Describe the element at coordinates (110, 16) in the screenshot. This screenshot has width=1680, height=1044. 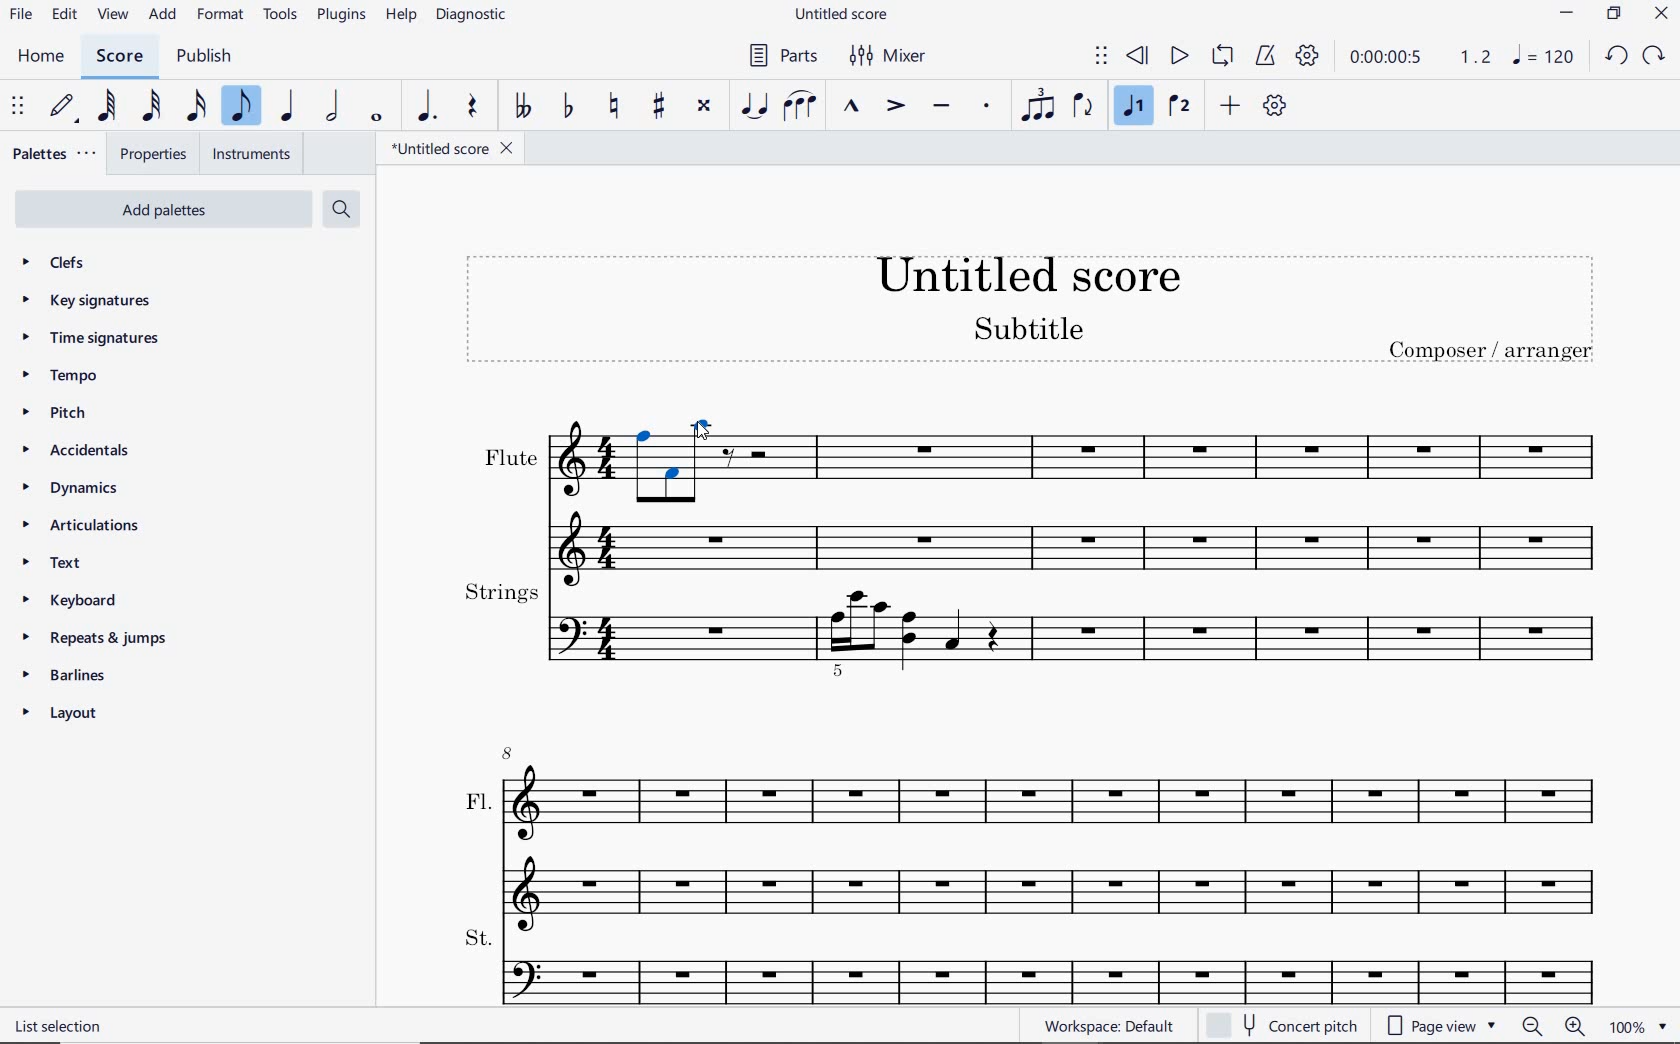
I see `view` at that location.